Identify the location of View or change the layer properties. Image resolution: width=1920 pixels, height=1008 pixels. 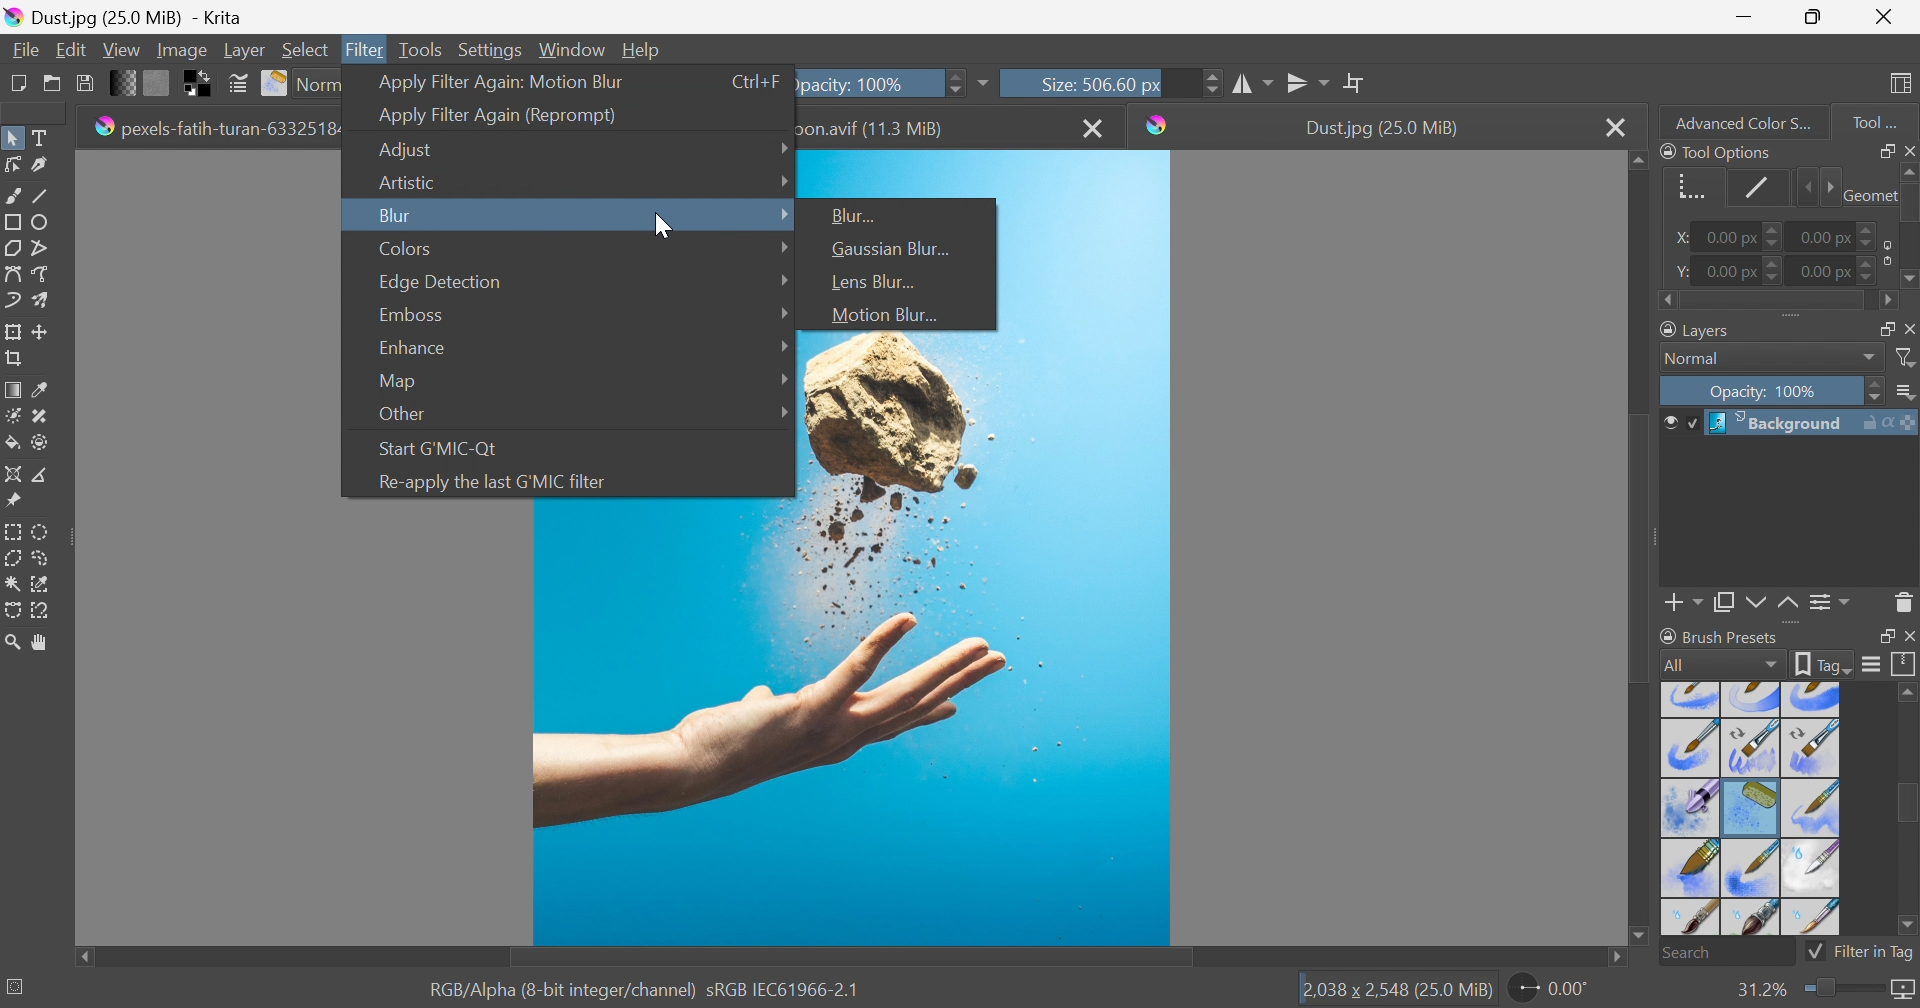
(1825, 603).